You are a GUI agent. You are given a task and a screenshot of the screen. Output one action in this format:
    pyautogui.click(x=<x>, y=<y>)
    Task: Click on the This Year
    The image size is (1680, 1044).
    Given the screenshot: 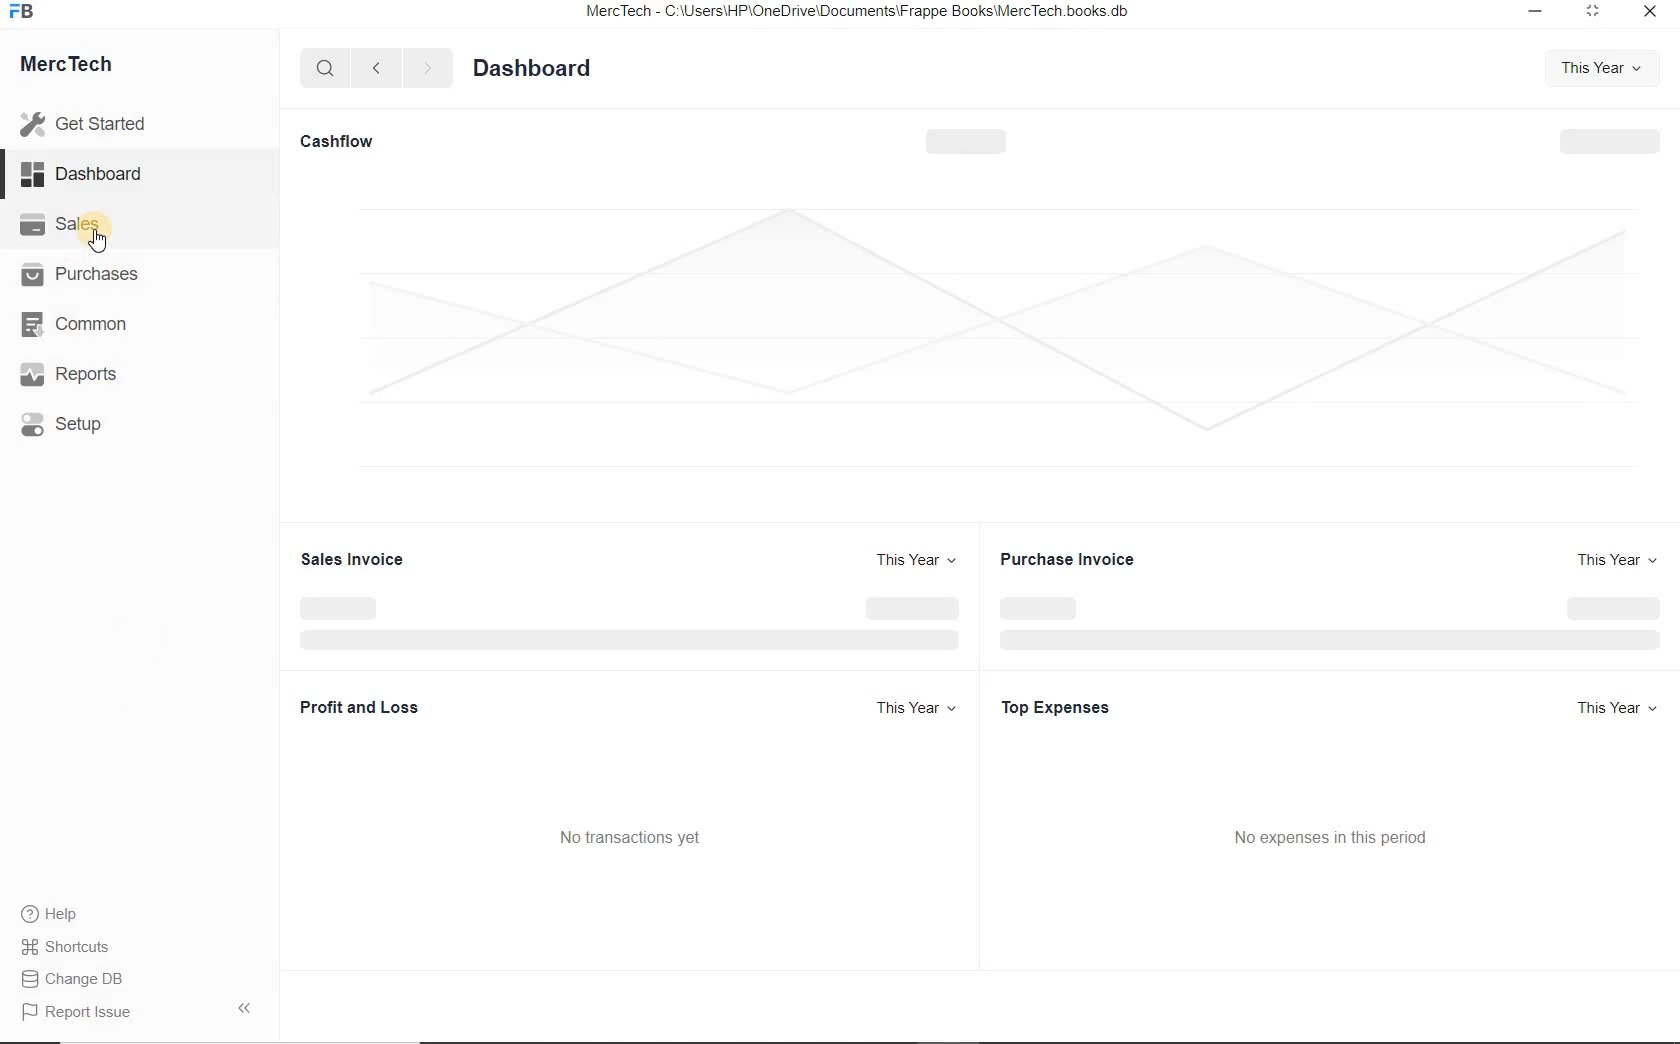 What is the action you would take?
    pyautogui.click(x=1610, y=709)
    